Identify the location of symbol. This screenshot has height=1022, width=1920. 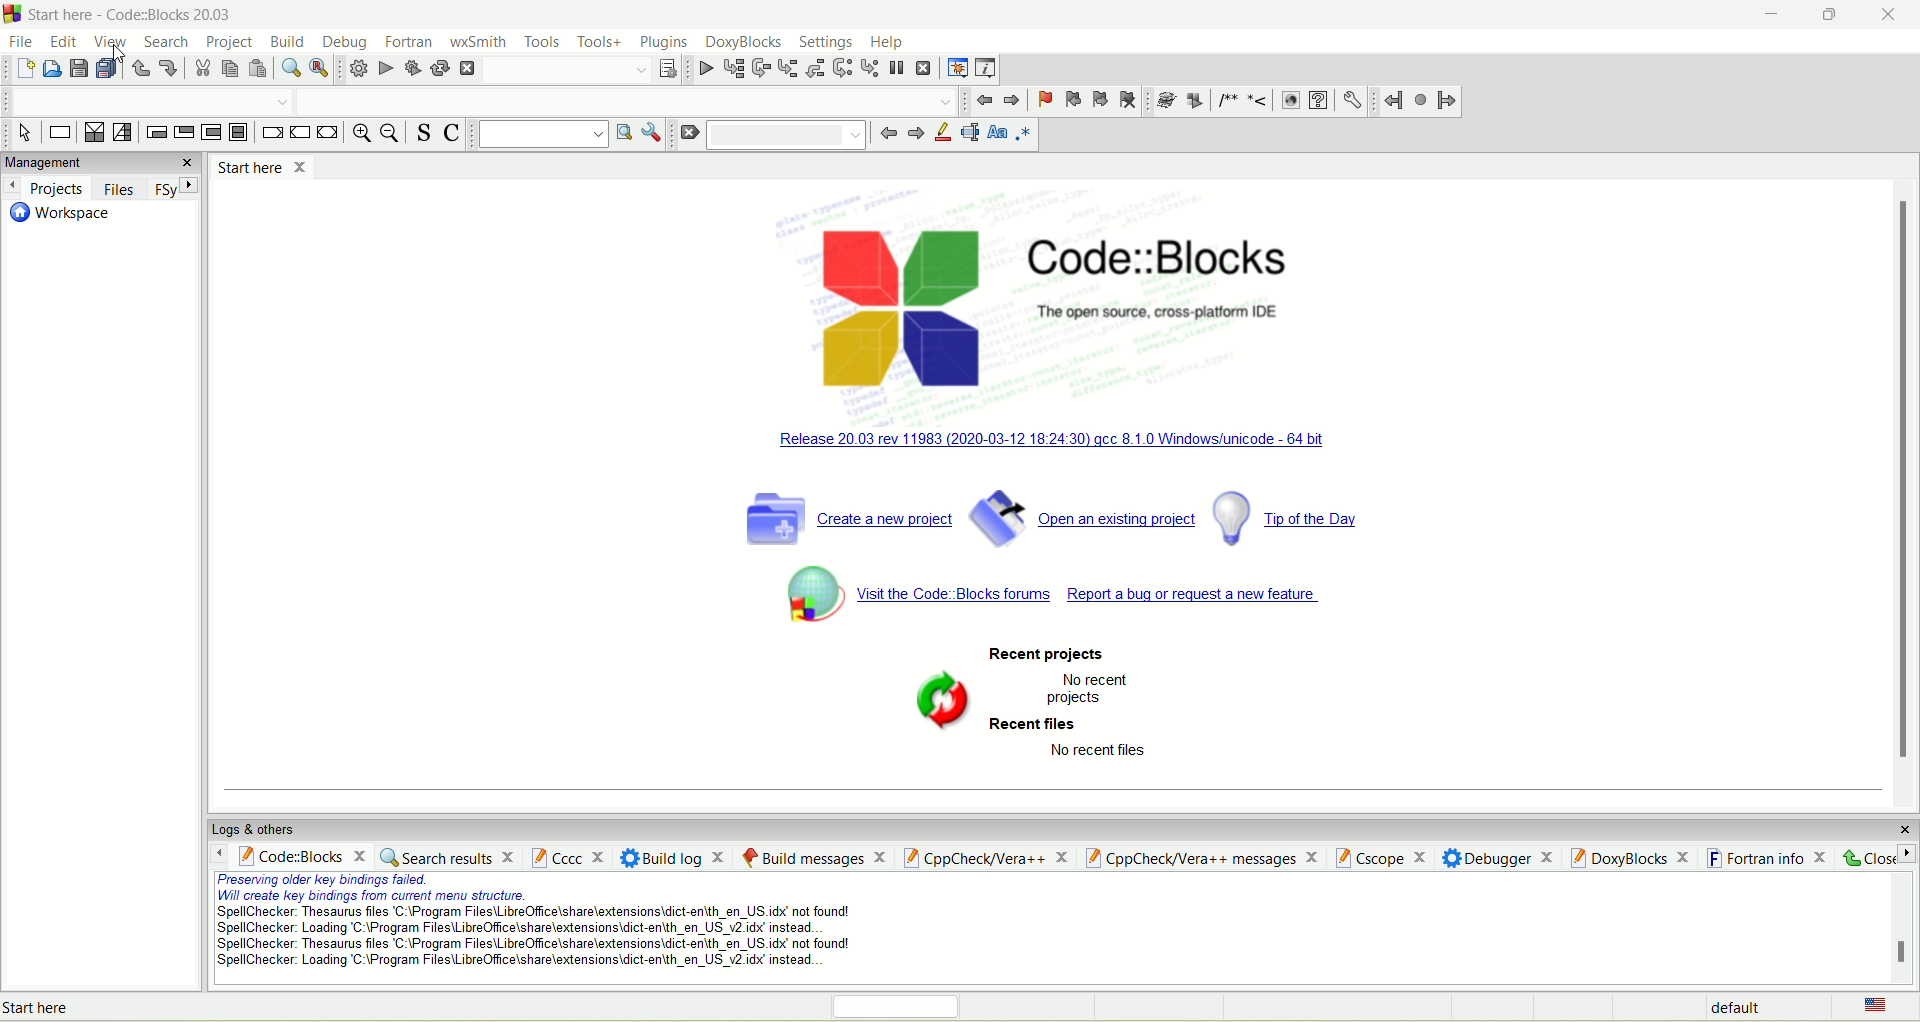
(799, 592).